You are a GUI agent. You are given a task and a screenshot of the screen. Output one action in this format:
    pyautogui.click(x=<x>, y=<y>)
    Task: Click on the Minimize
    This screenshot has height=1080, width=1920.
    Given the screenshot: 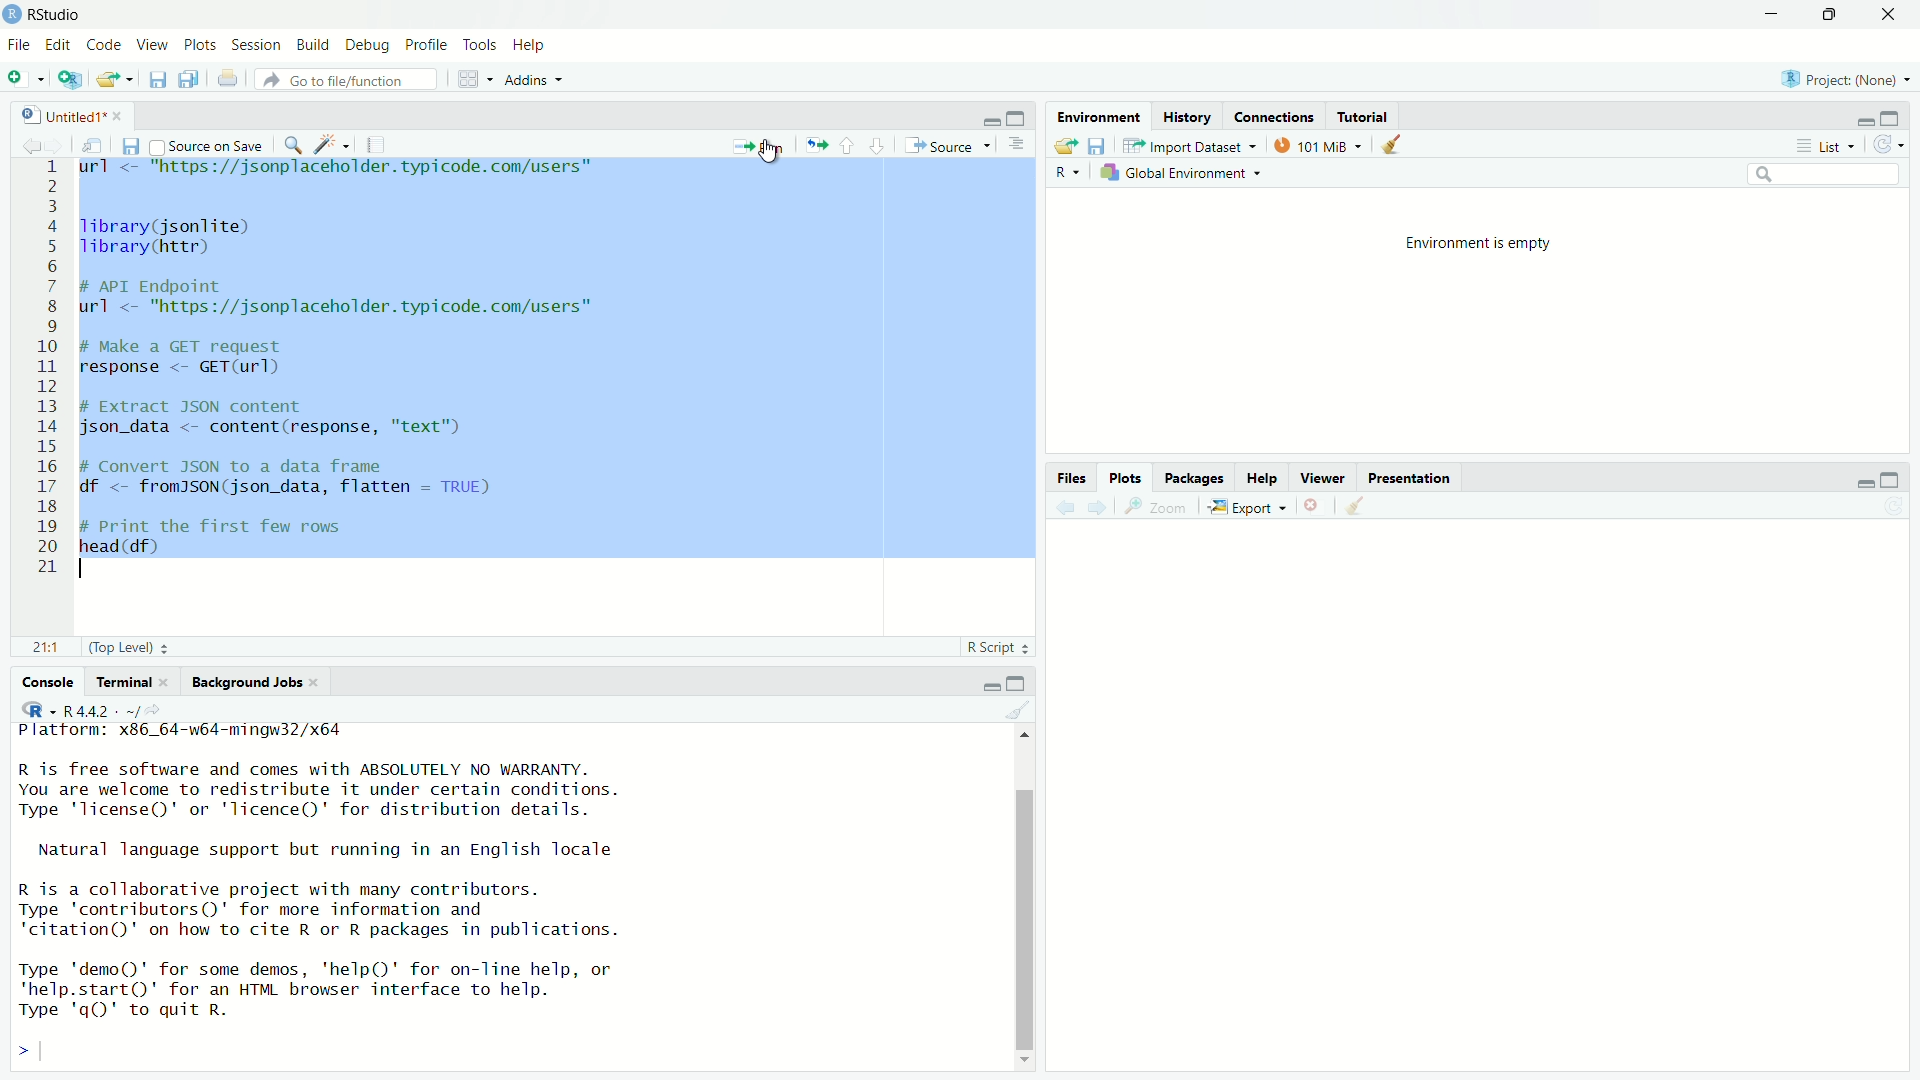 What is the action you would take?
    pyautogui.click(x=988, y=119)
    